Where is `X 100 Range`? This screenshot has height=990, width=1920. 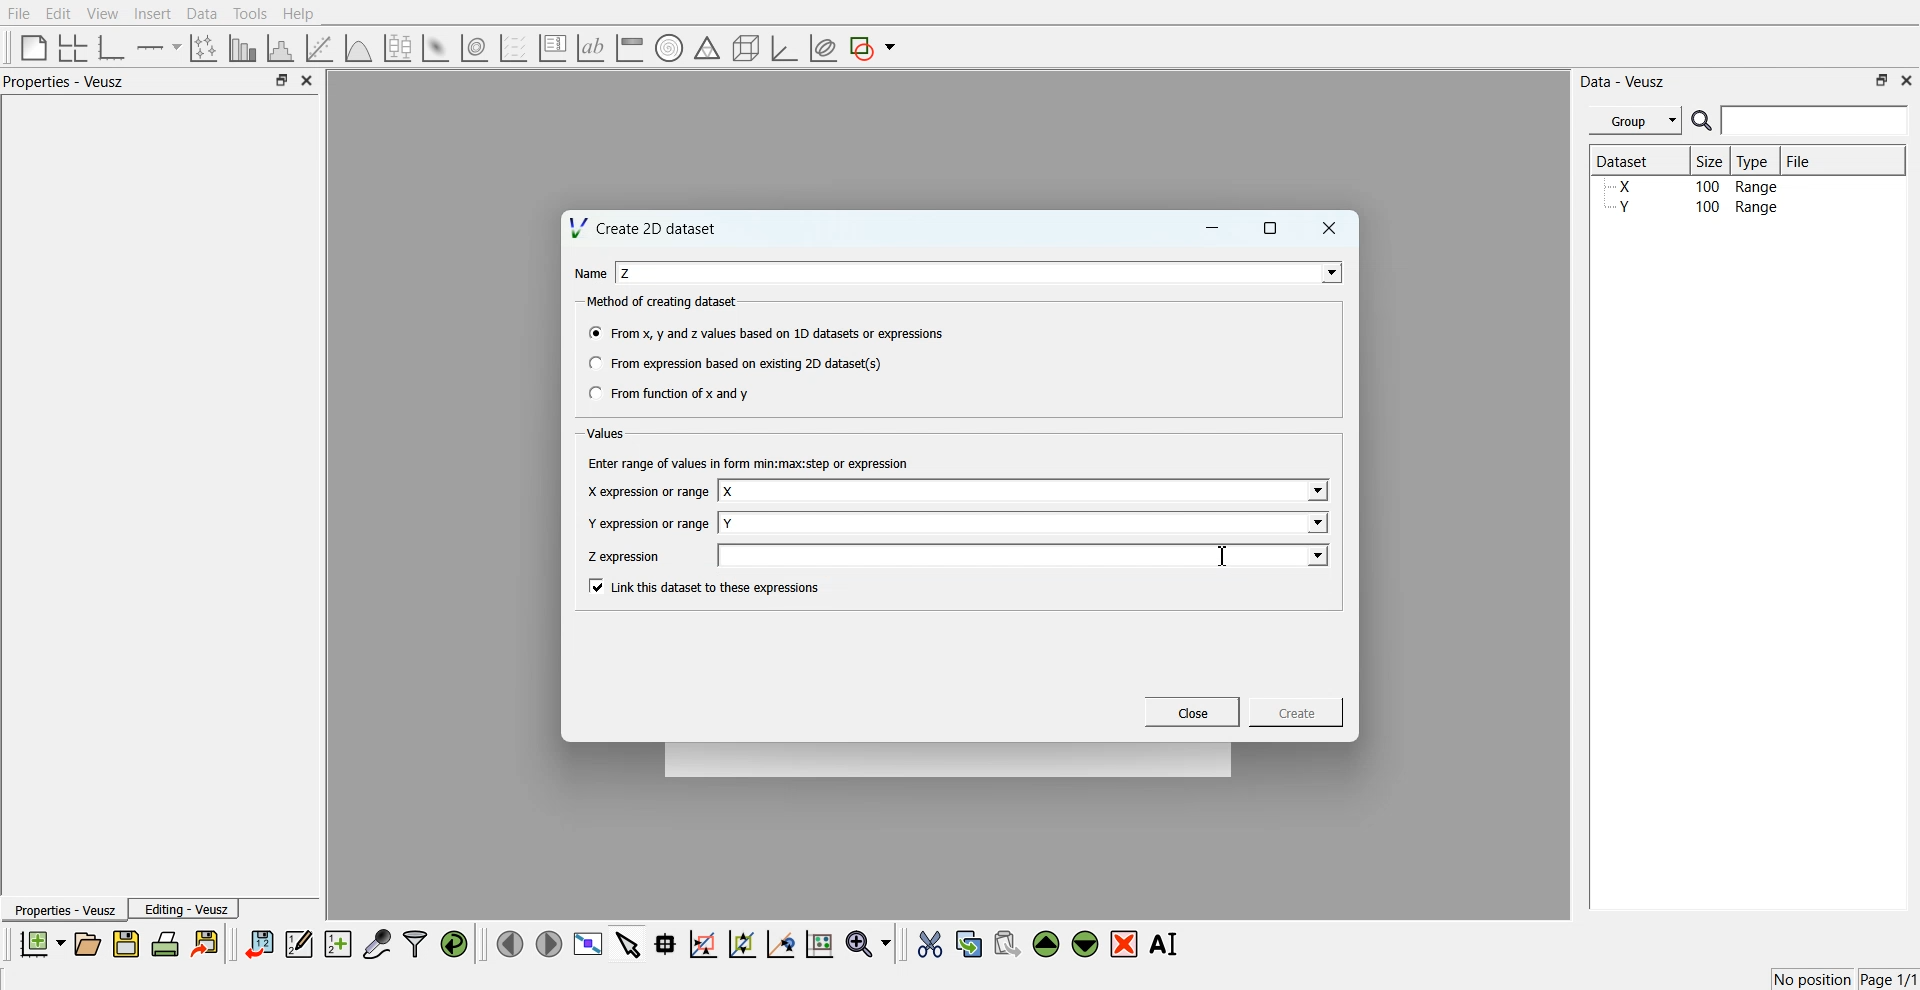 X 100 Range is located at coordinates (1693, 186).